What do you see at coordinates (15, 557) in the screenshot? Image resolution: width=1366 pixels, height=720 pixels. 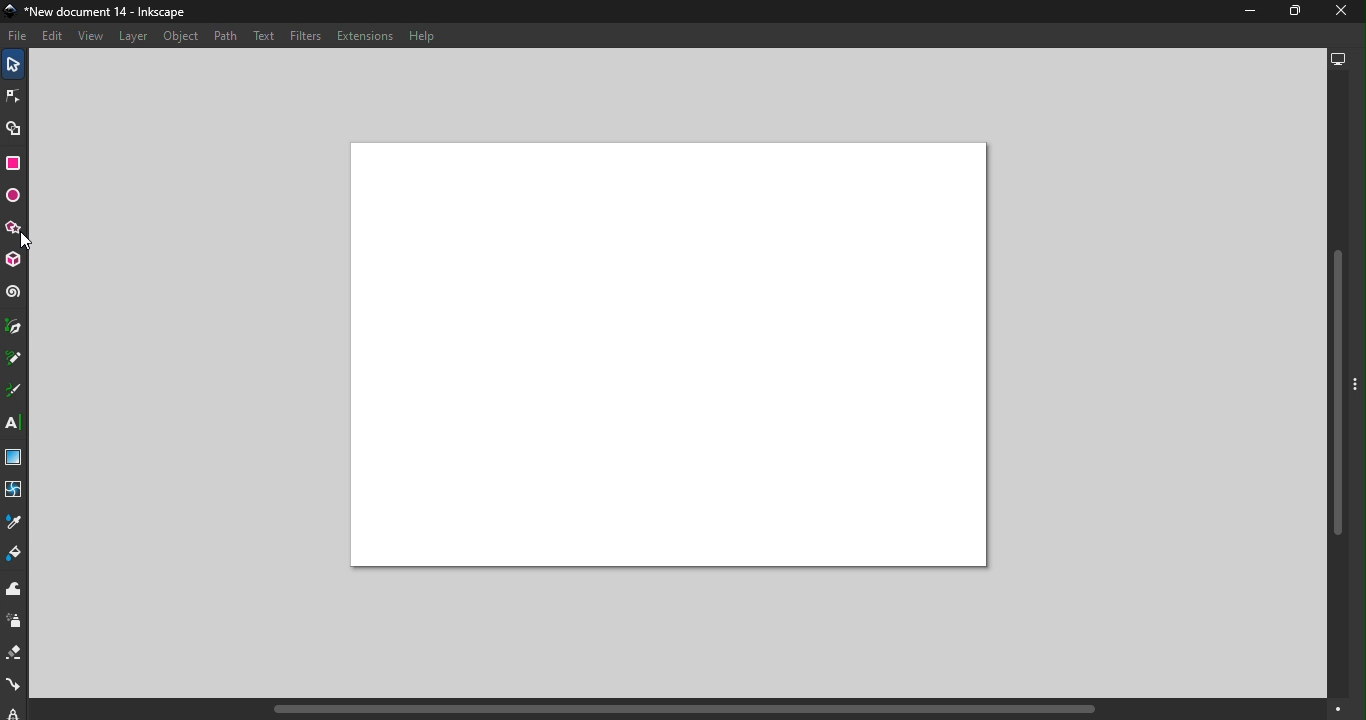 I see `Paint bucket tool` at bounding box center [15, 557].